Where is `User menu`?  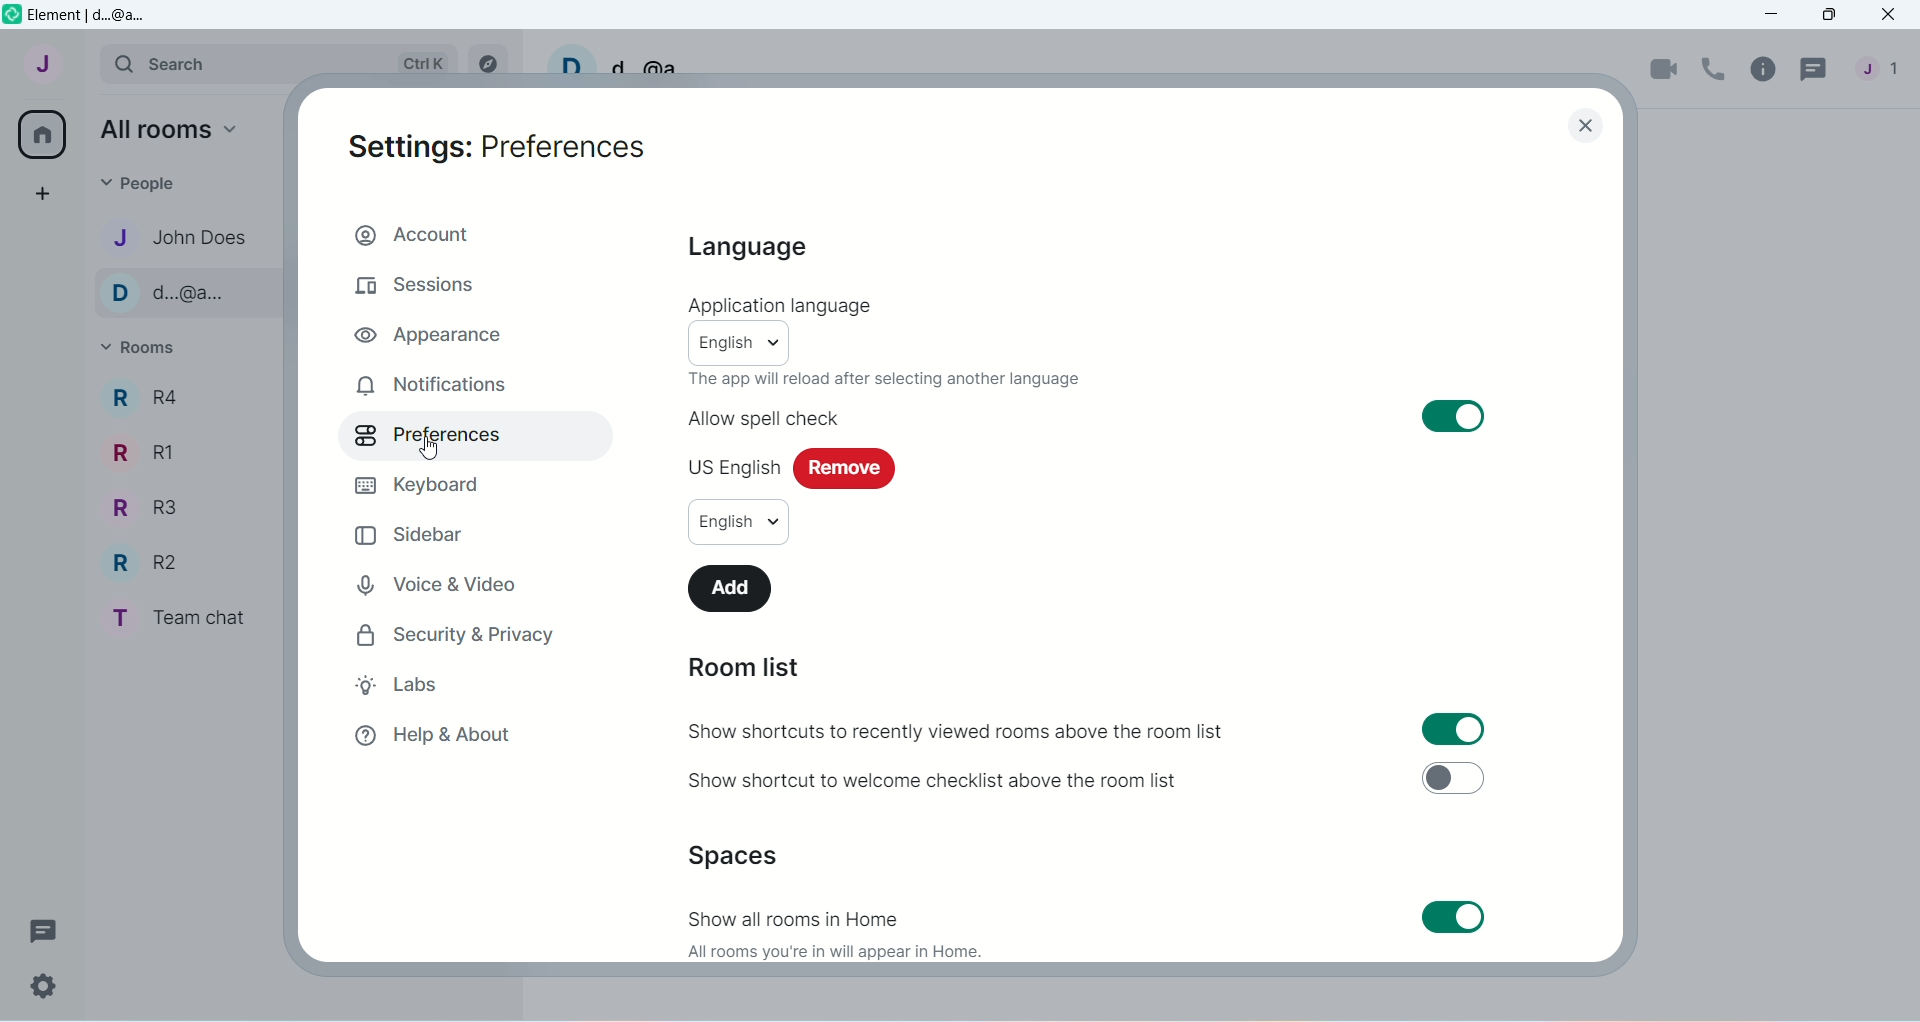 User menu is located at coordinates (38, 71).